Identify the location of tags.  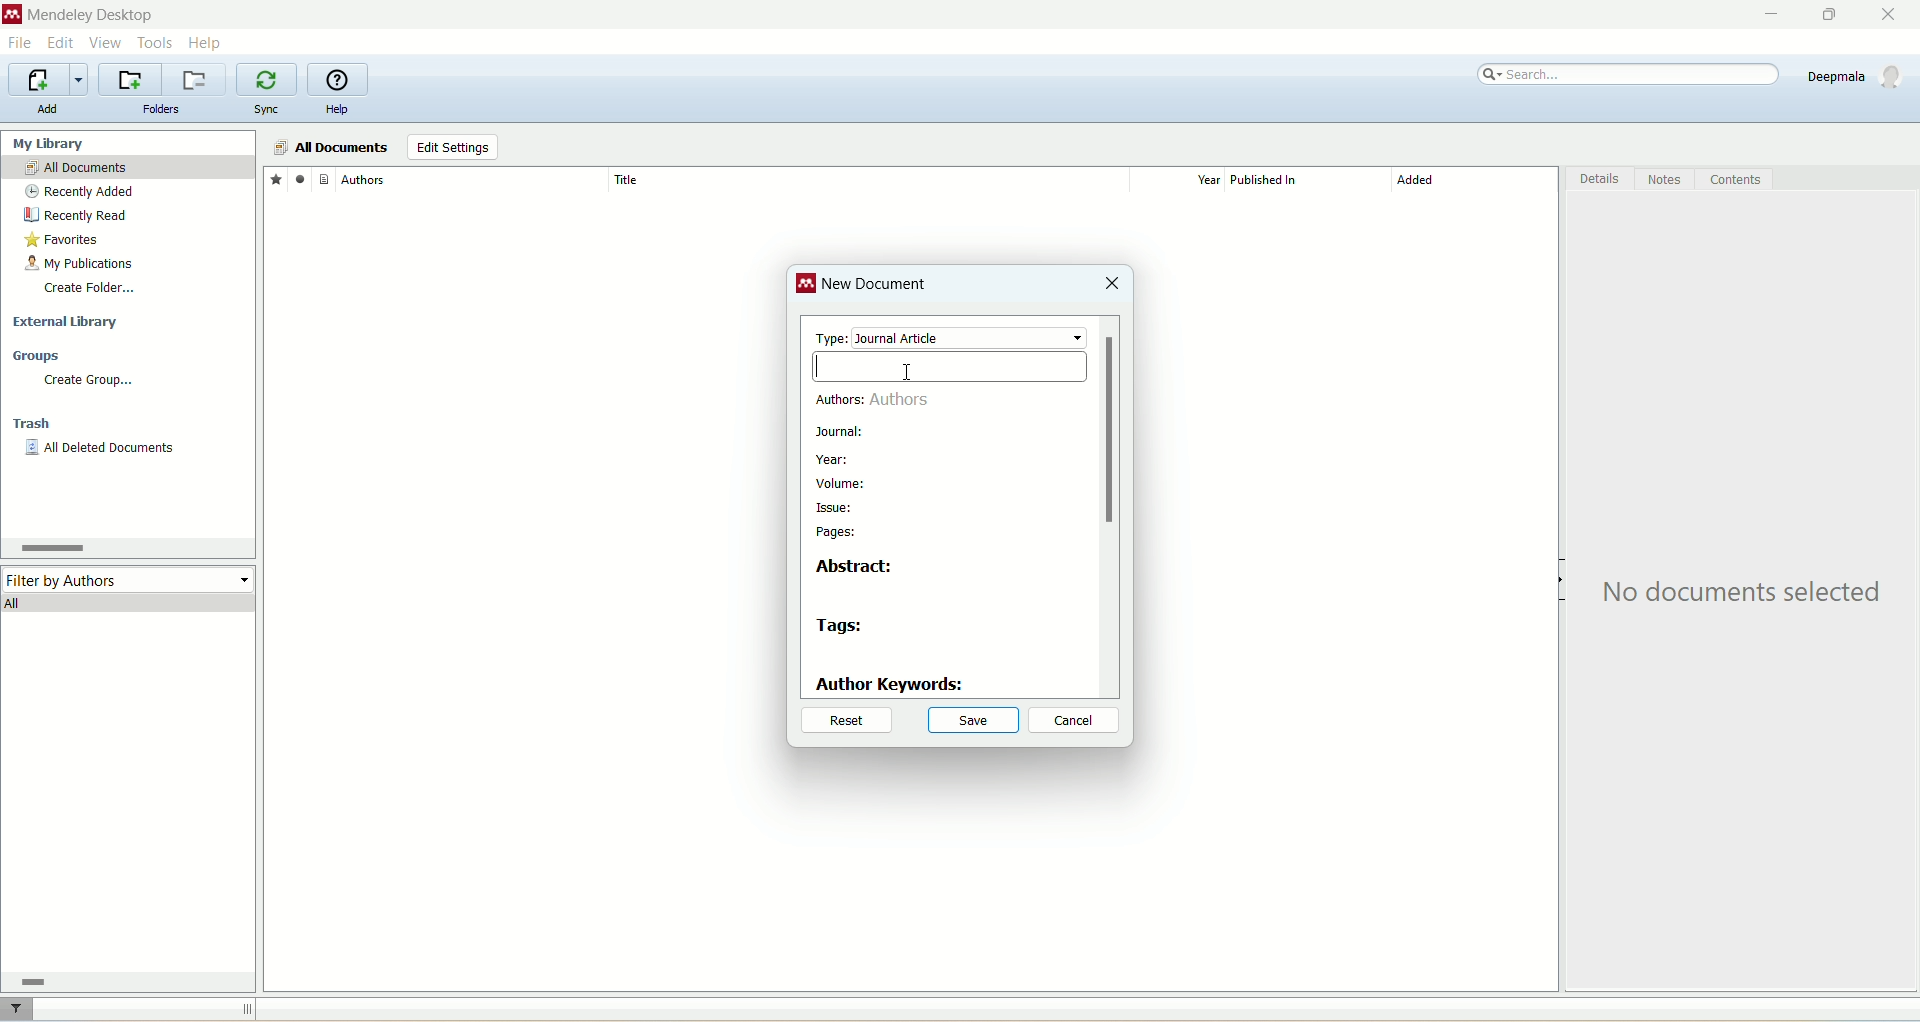
(842, 628).